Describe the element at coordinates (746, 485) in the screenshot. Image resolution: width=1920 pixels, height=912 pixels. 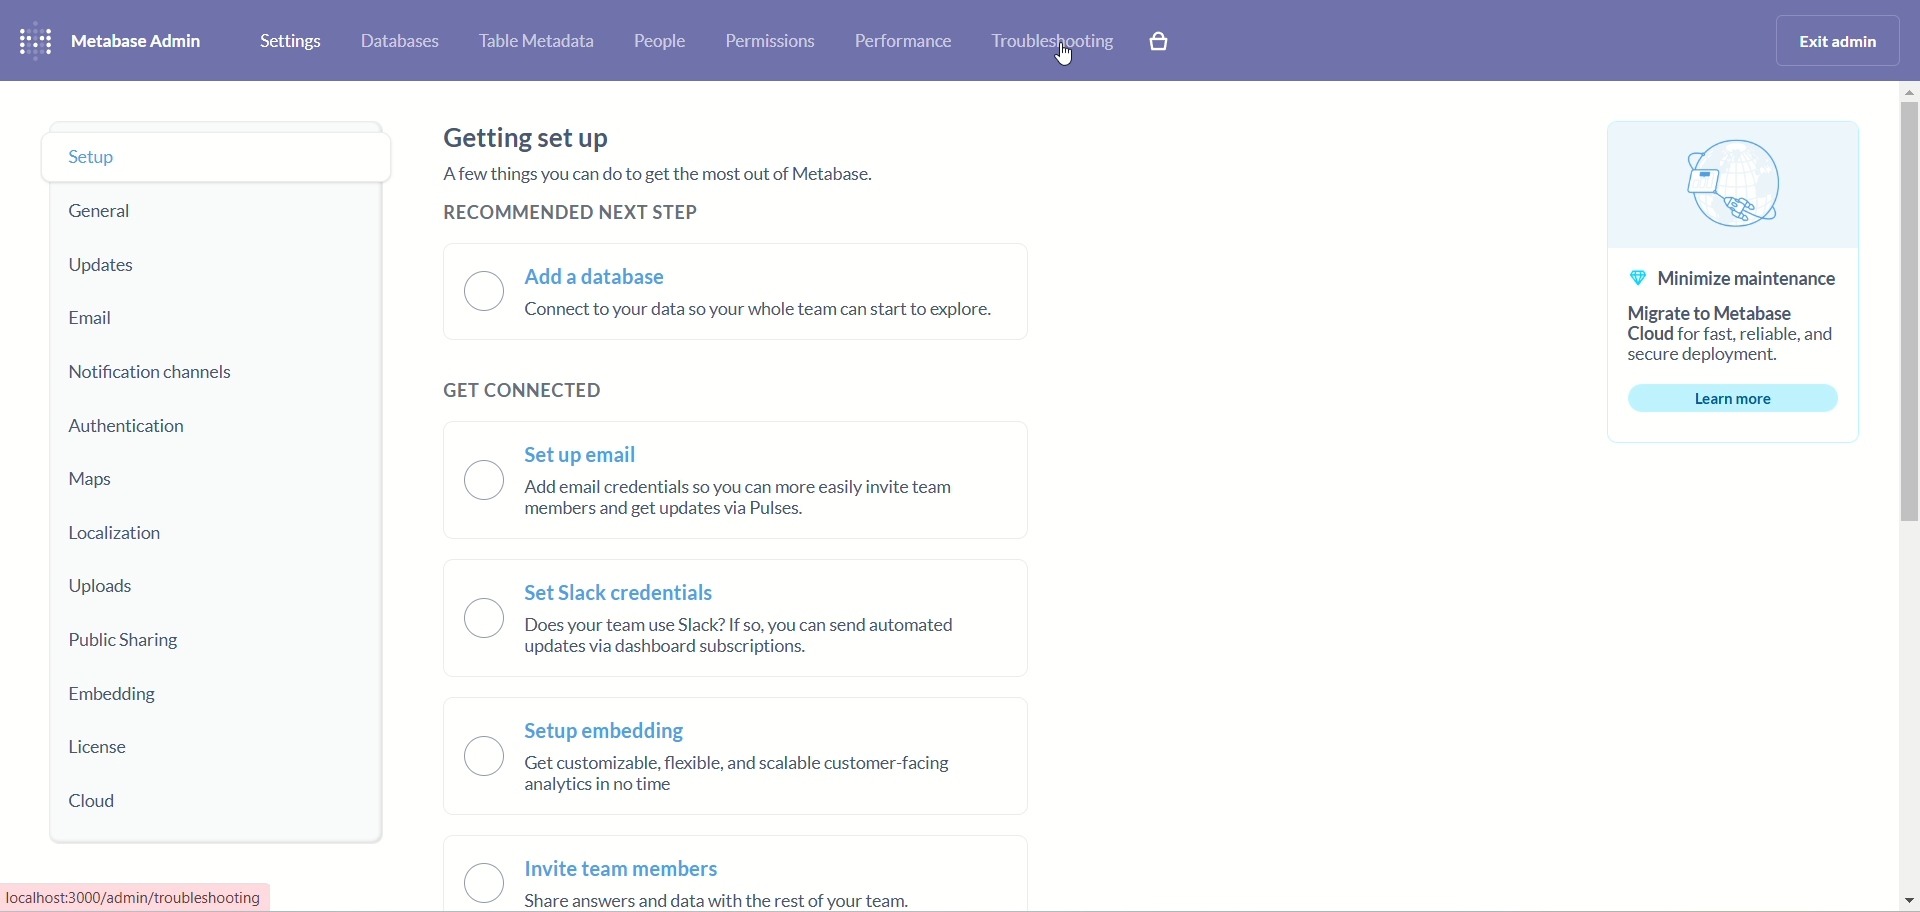
I see `set up email` at that location.